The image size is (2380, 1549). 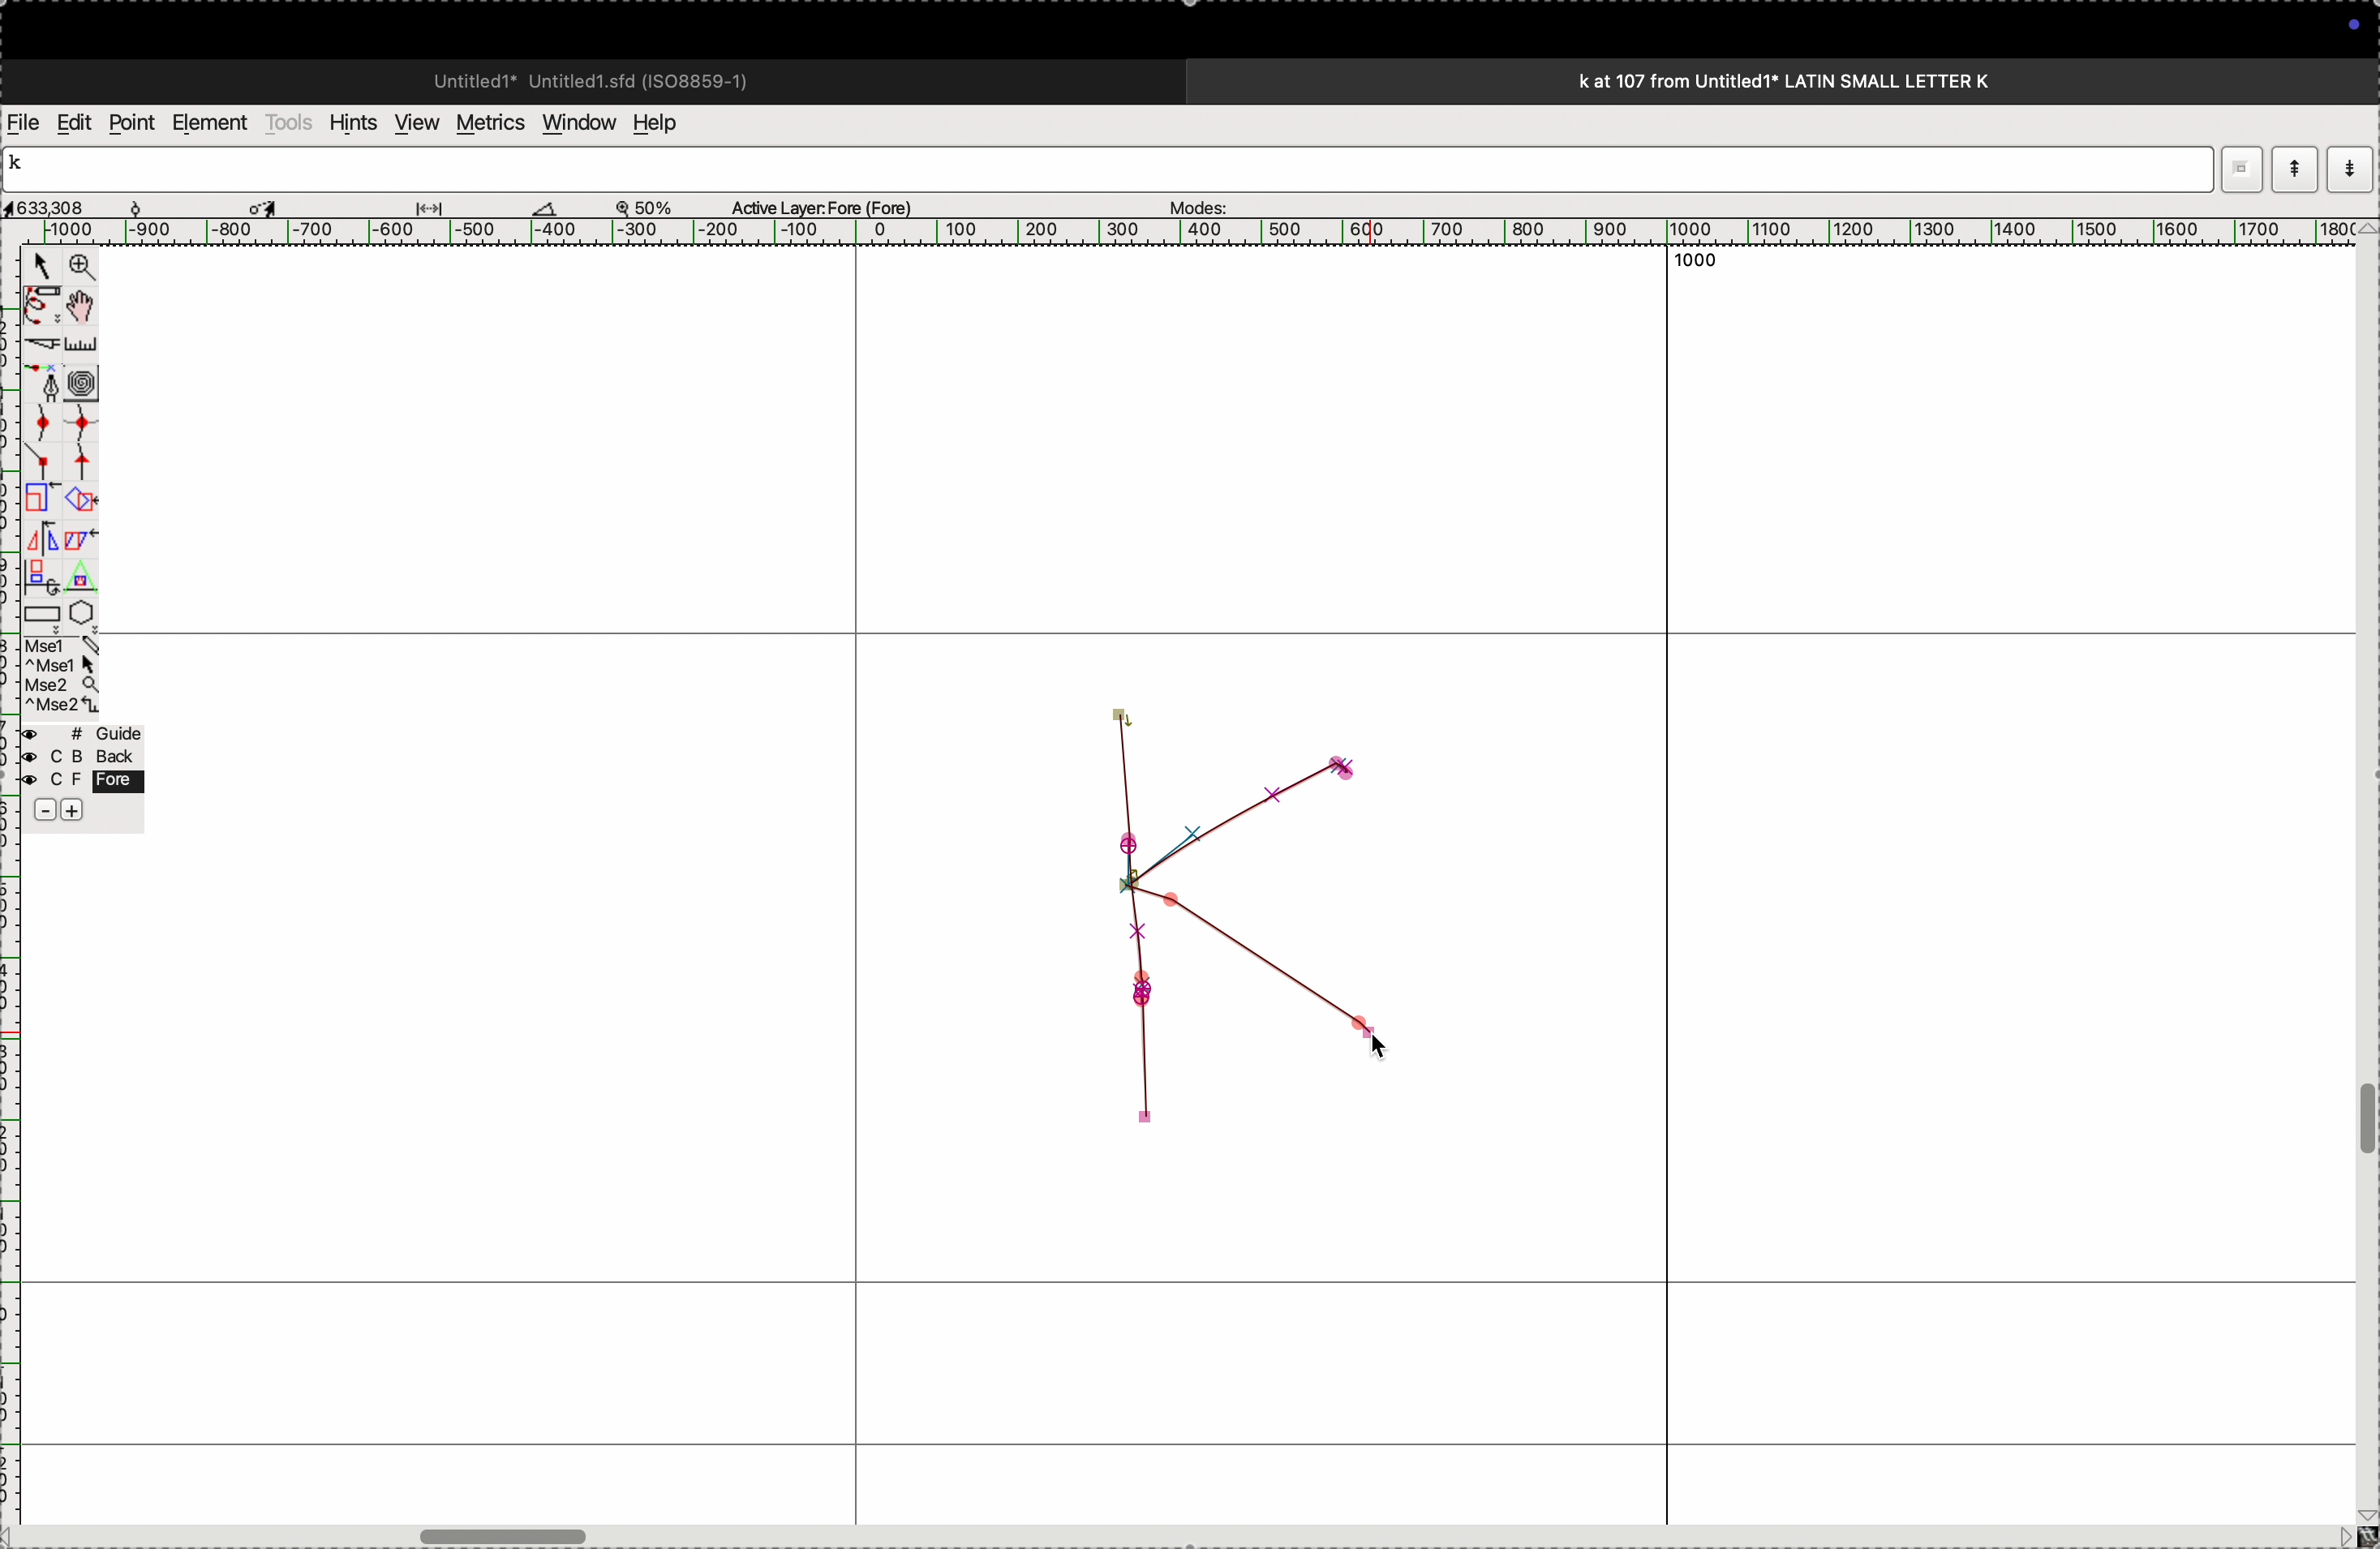 I want to click on pen, so click(x=42, y=305).